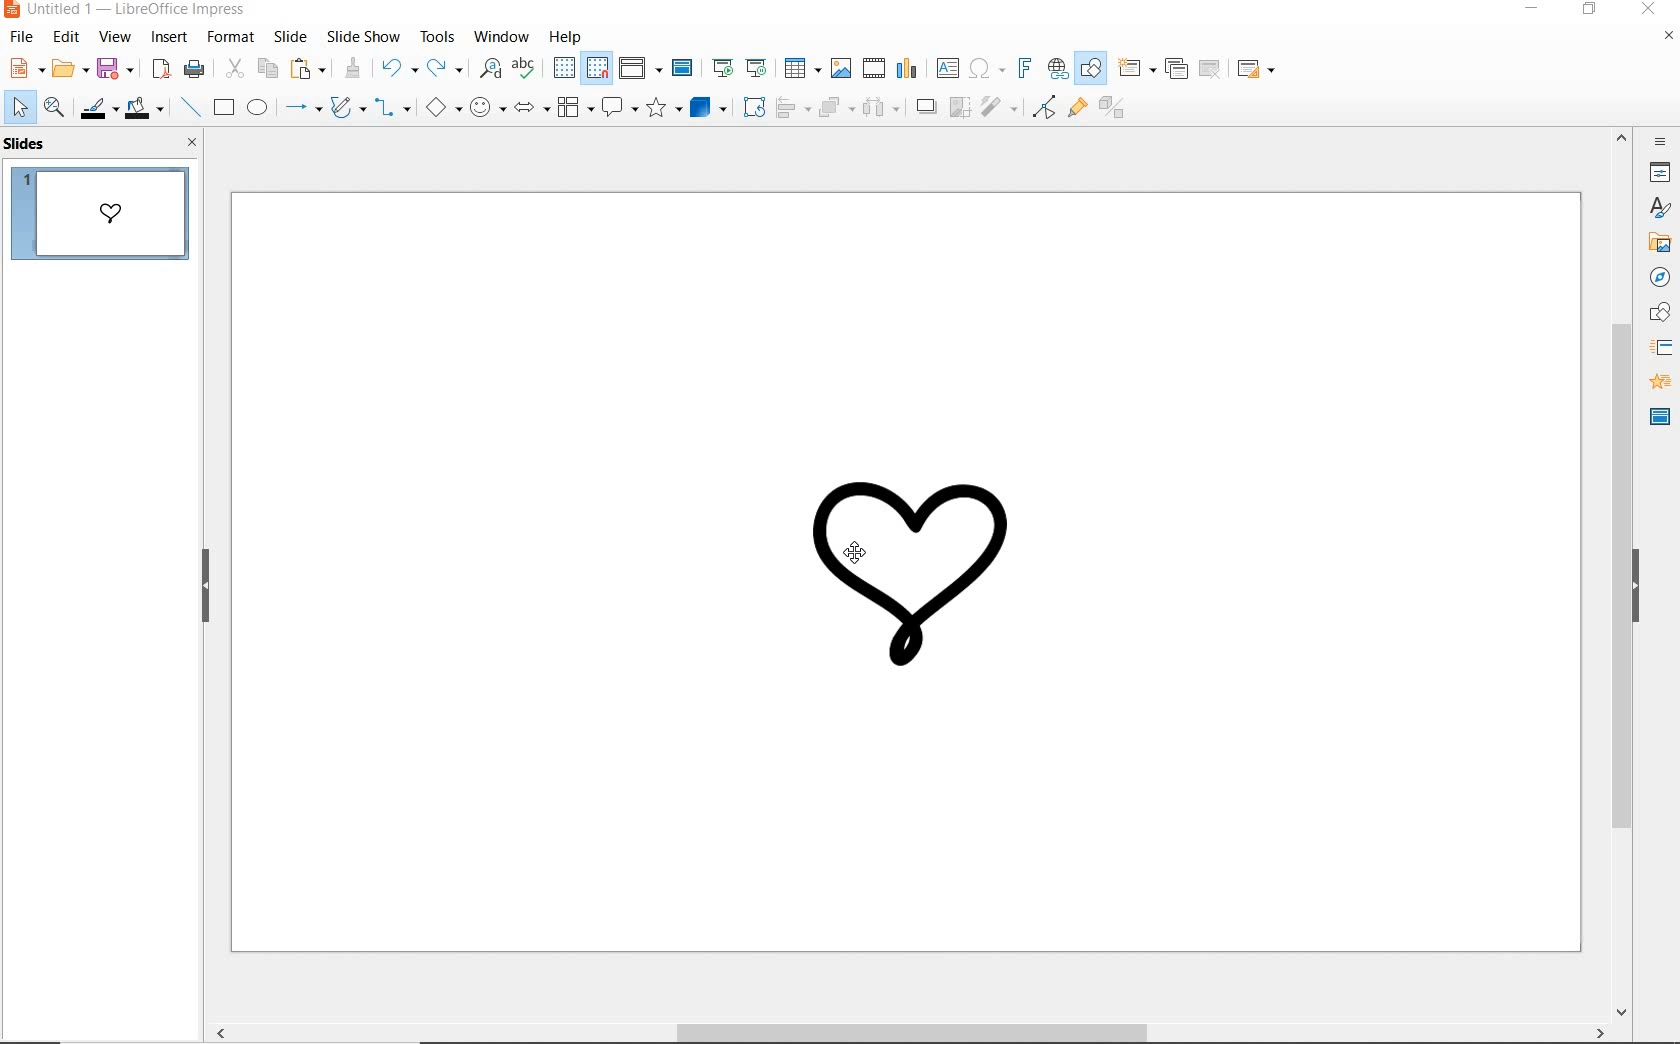 Image resolution: width=1680 pixels, height=1044 pixels. Describe the element at coordinates (924, 583) in the screenshot. I see `Image` at that location.